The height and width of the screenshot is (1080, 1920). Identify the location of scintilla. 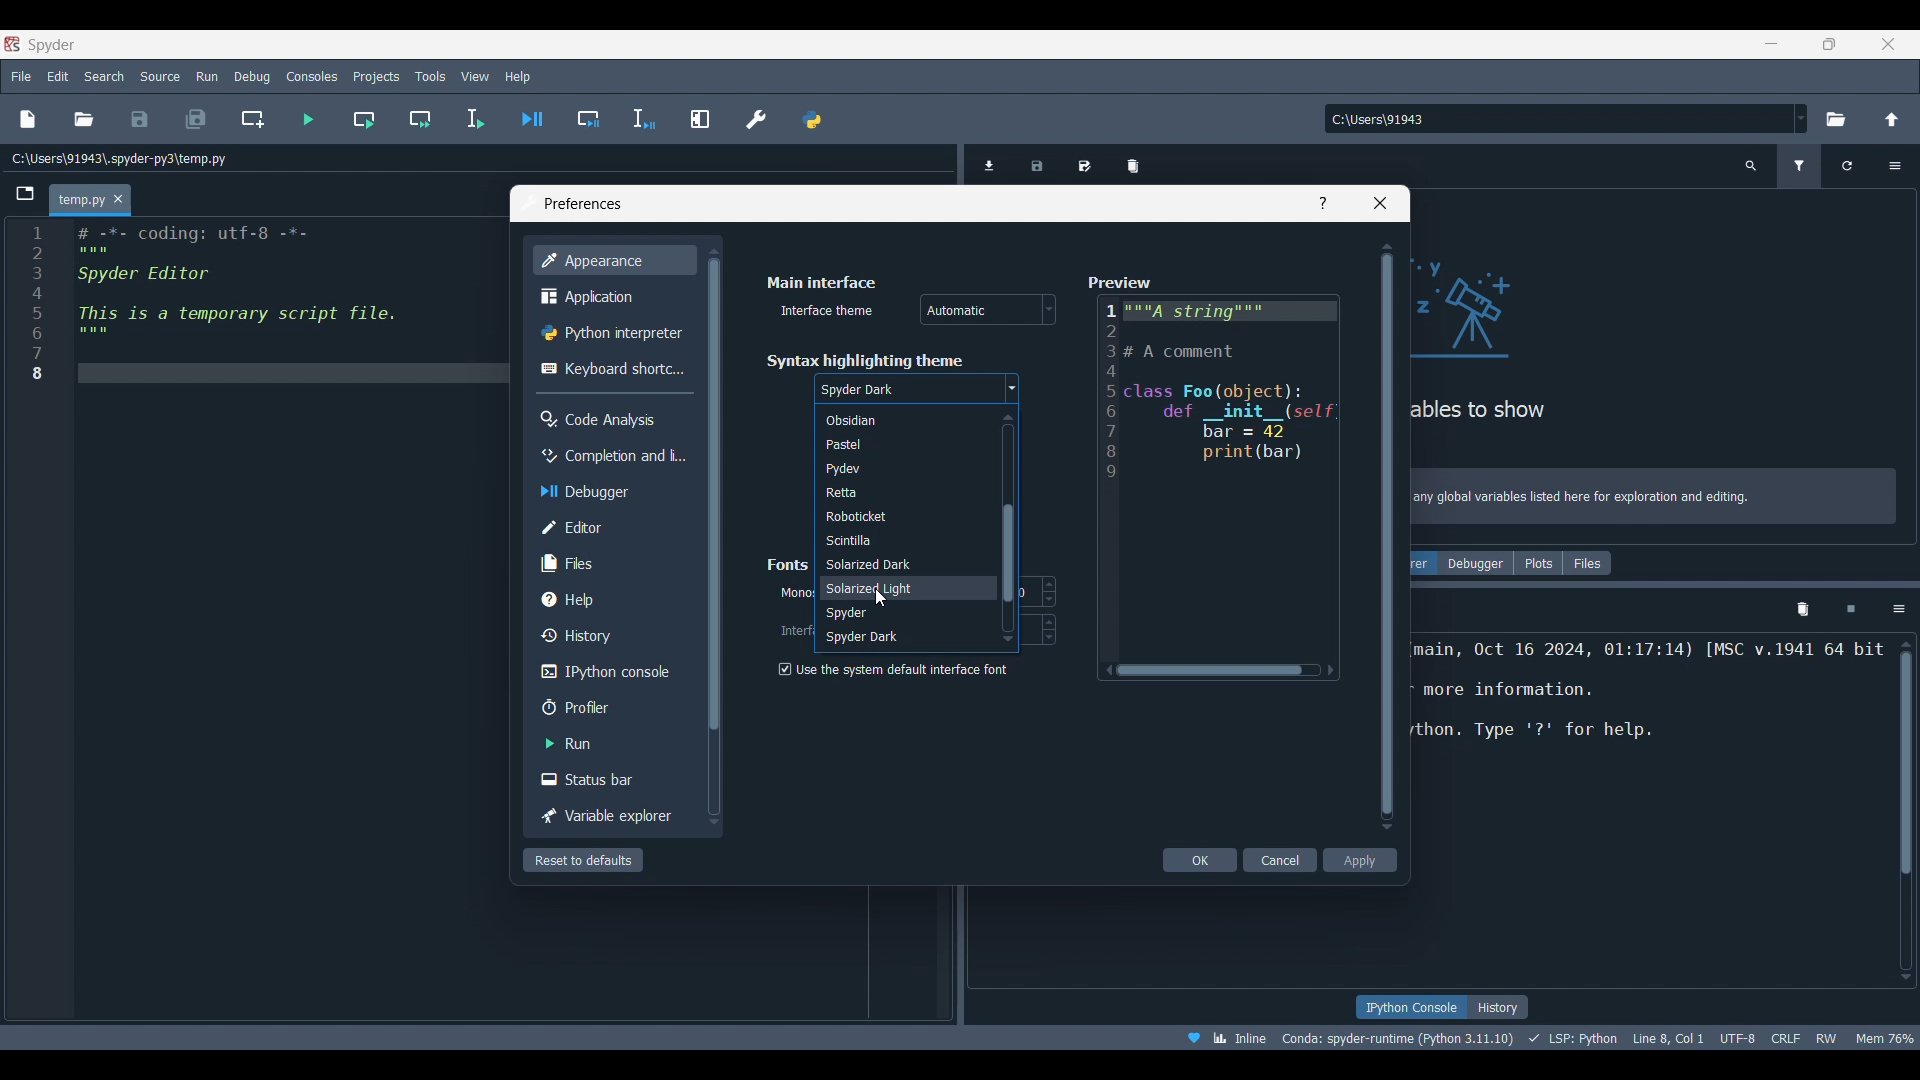
(893, 540).